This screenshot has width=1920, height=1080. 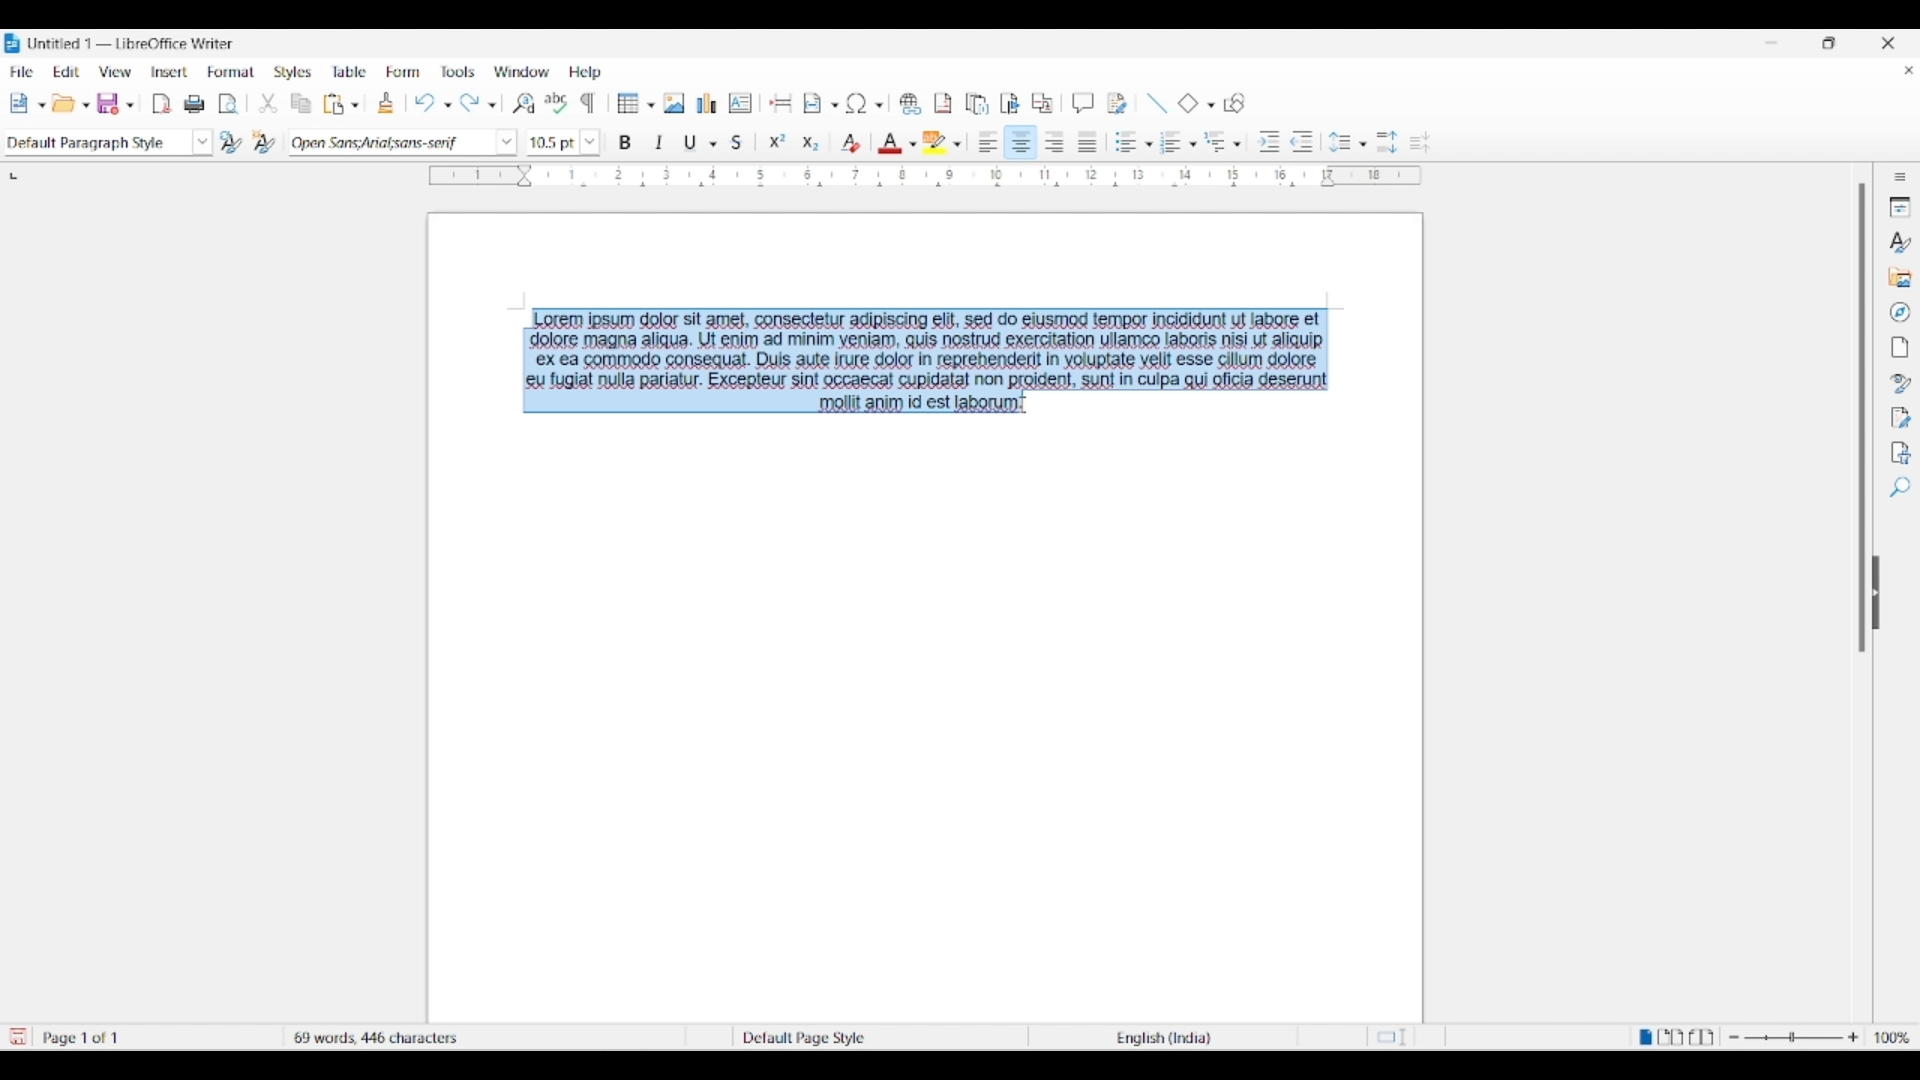 I want to click on Clone formatting, so click(x=385, y=102).